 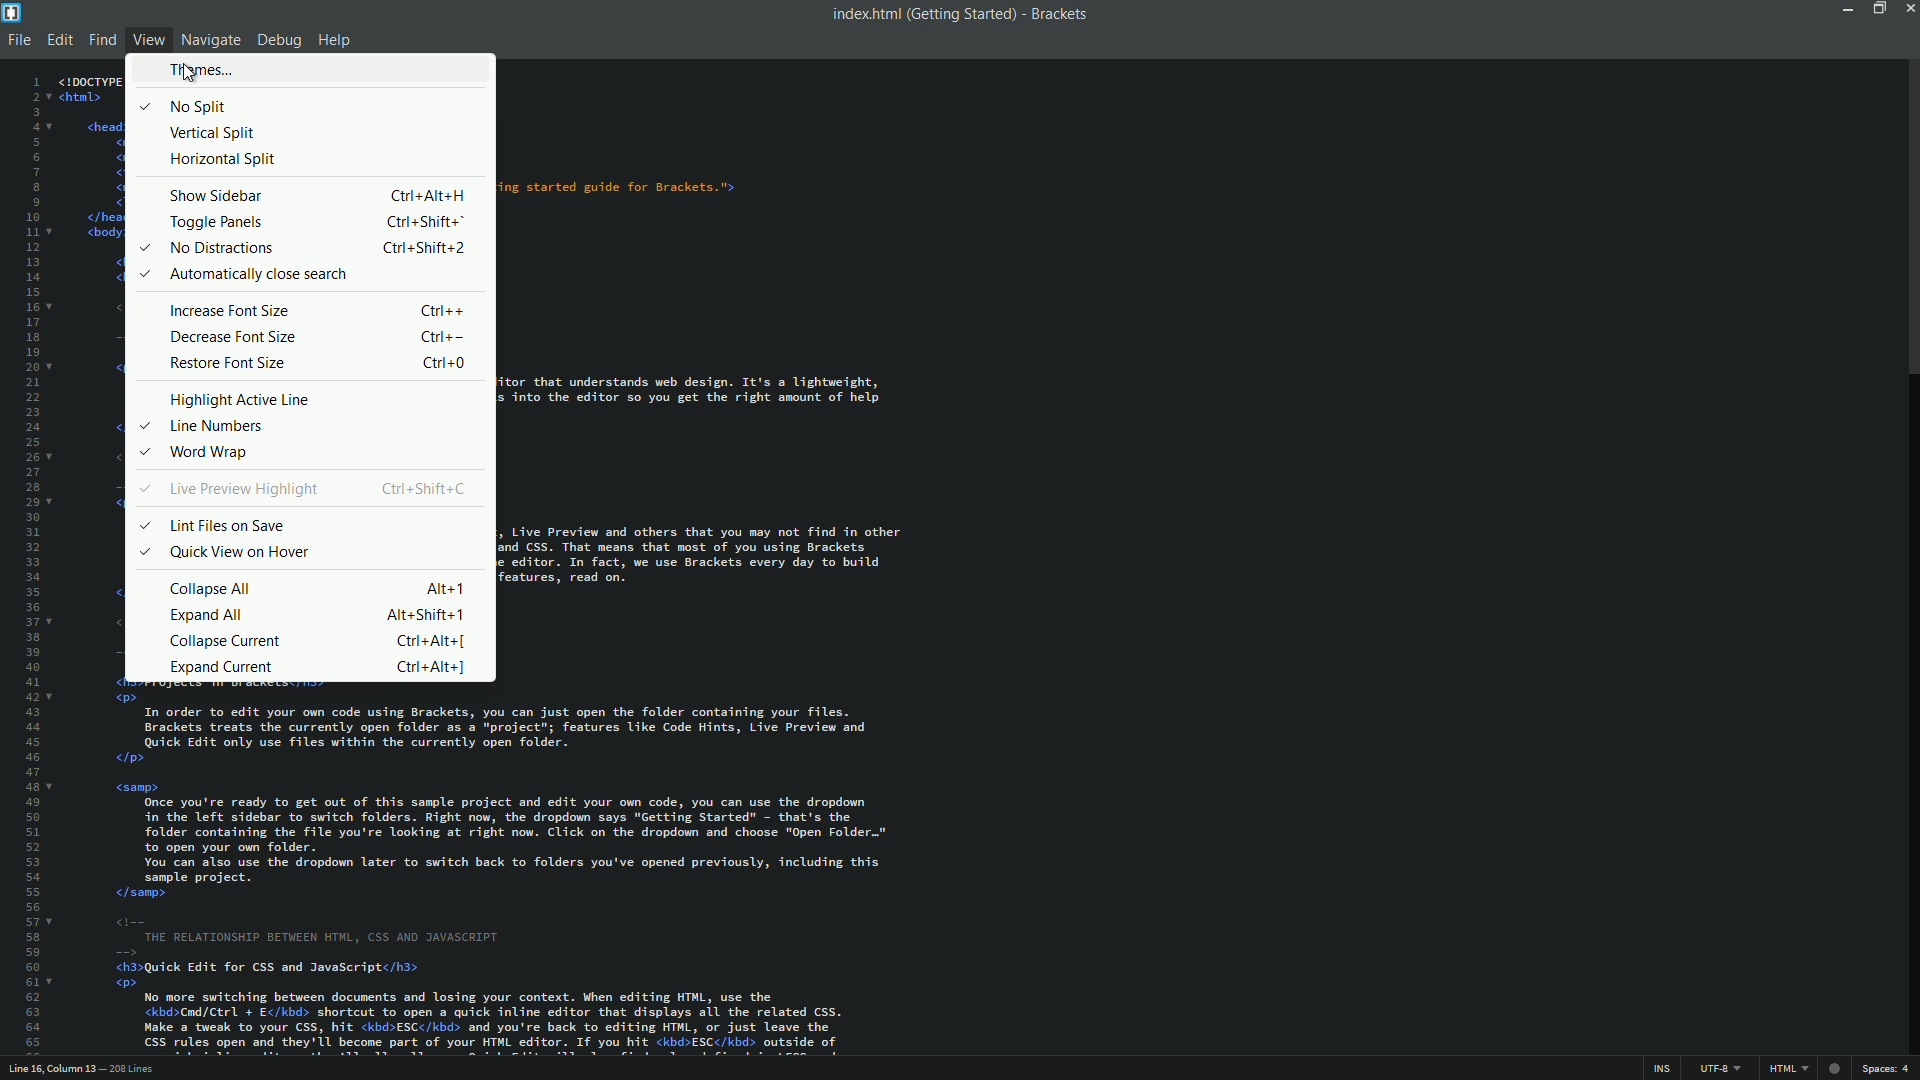 I want to click on word wrap, so click(x=208, y=453).